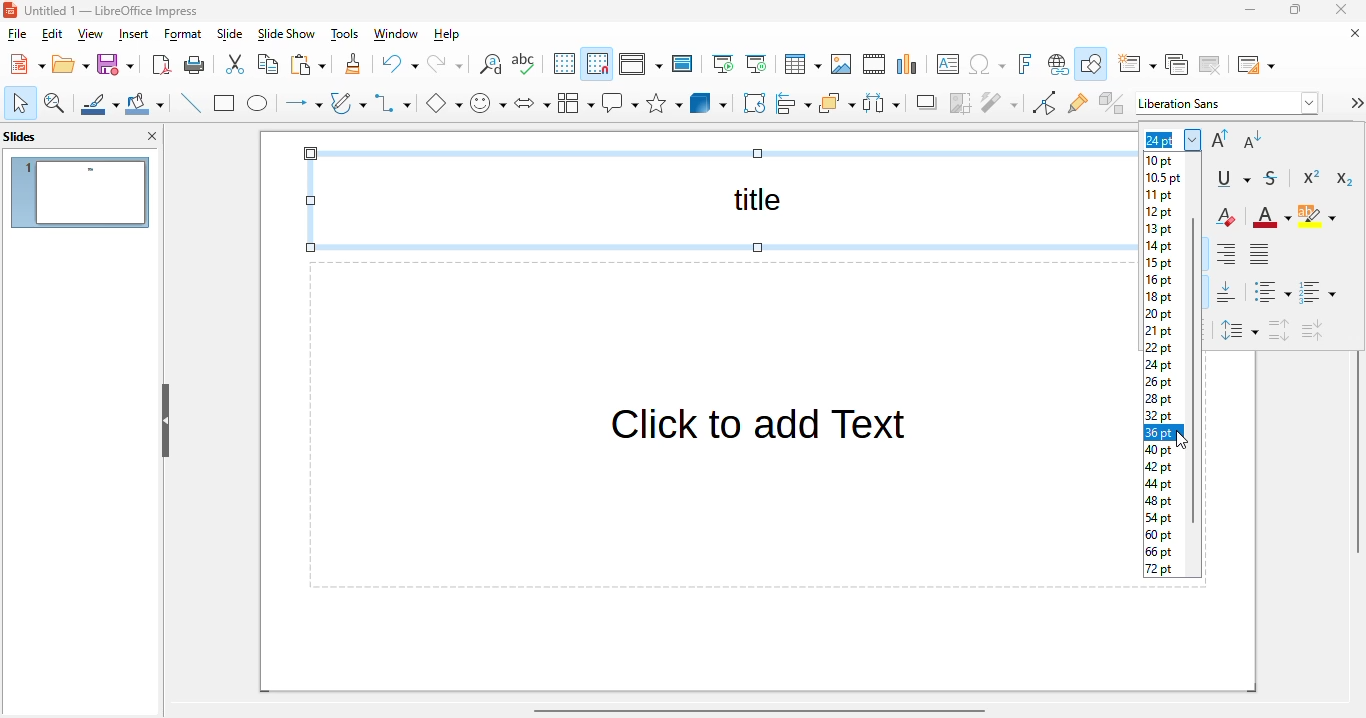 The image size is (1366, 718). I want to click on file, so click(17, 34).